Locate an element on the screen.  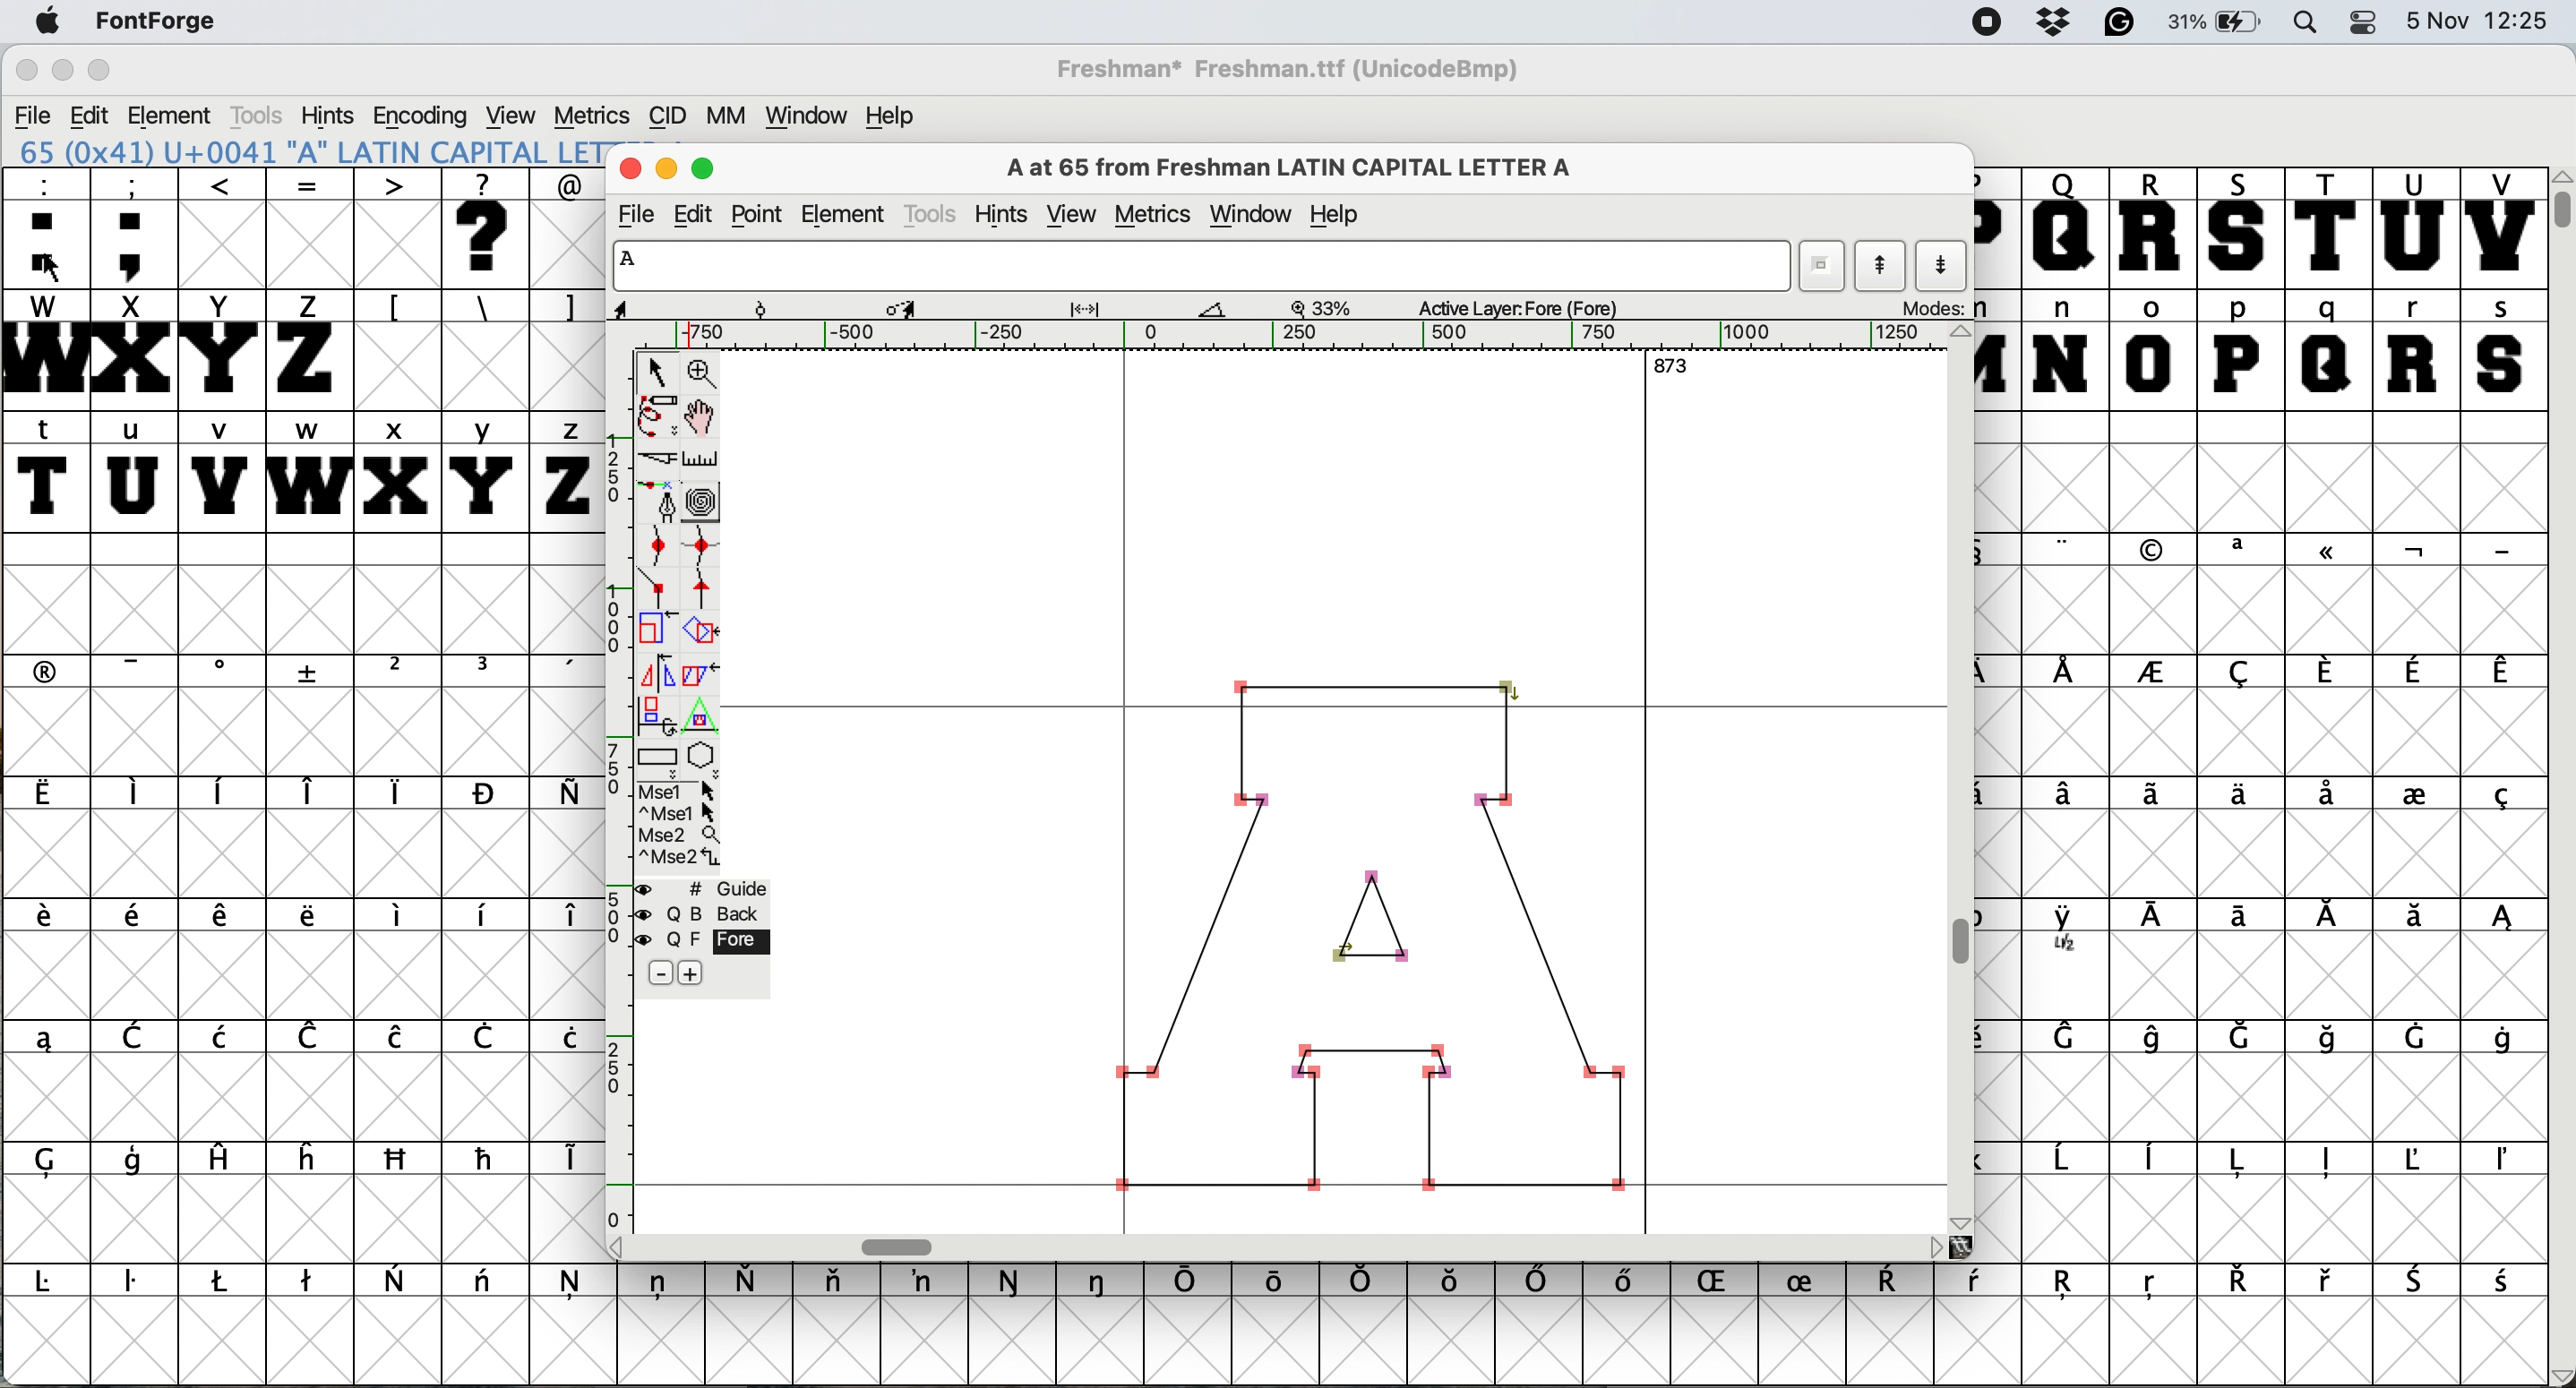
symbol is located at coordinates (2424, 1159).